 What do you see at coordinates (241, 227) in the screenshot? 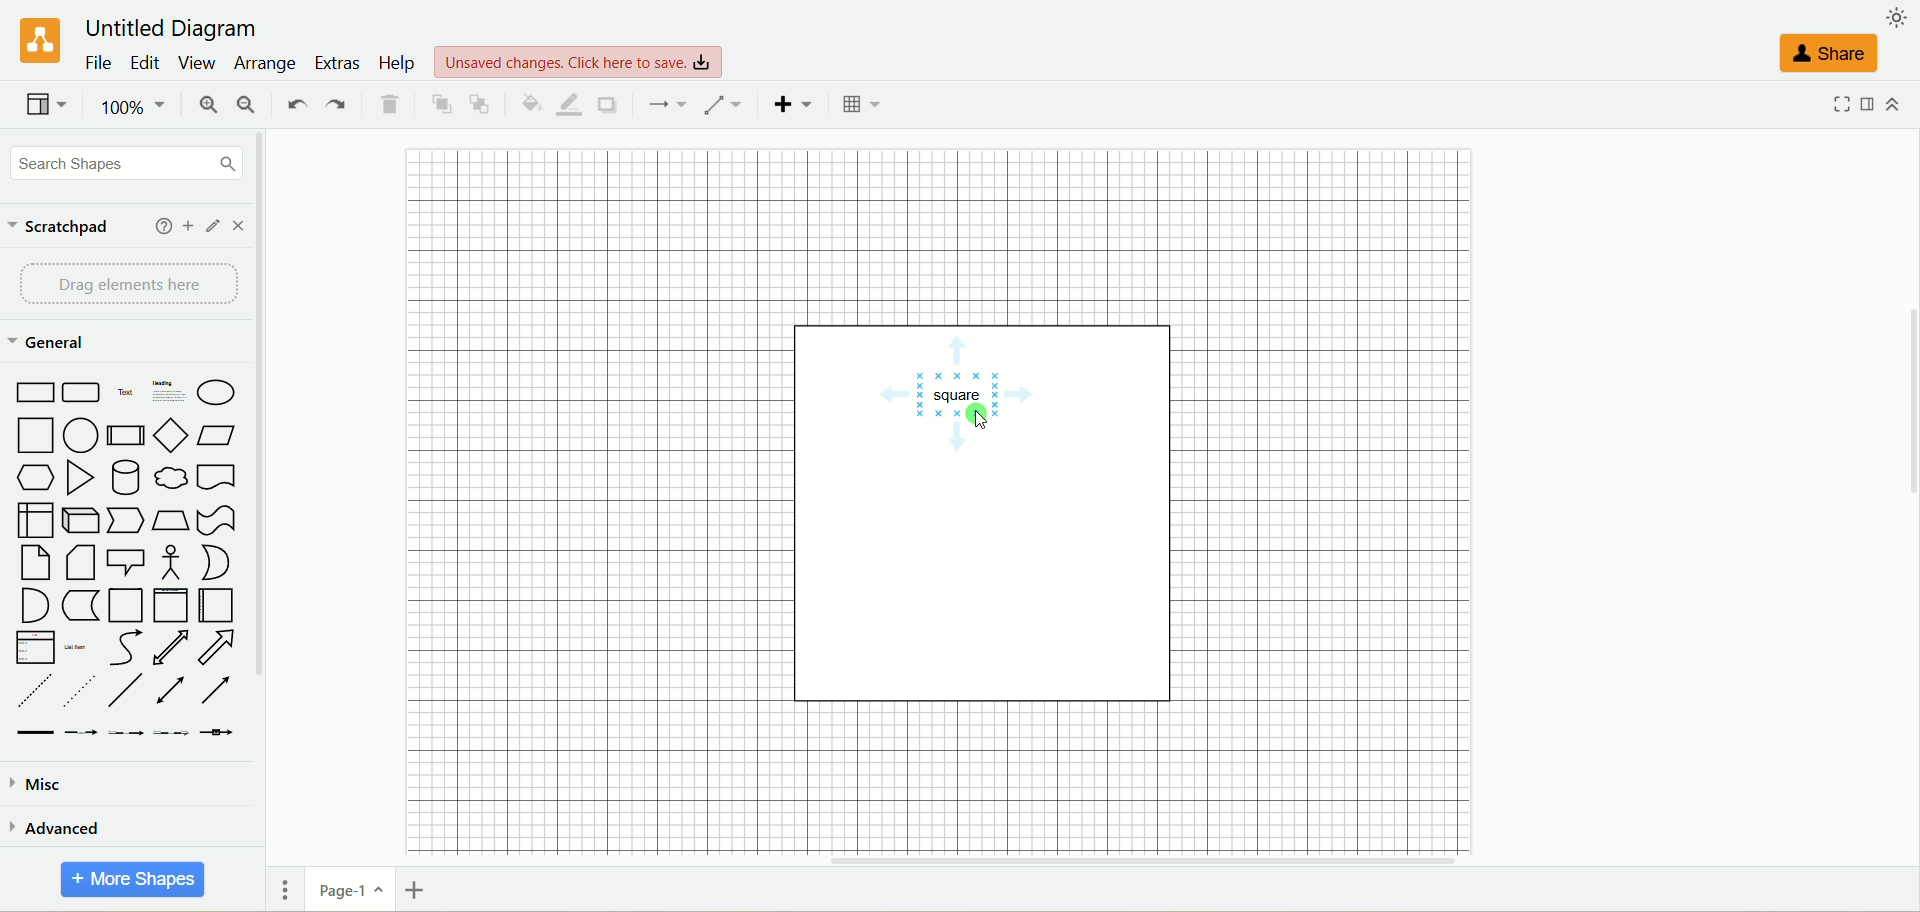
I see `close` at bounding box center [241, 227].